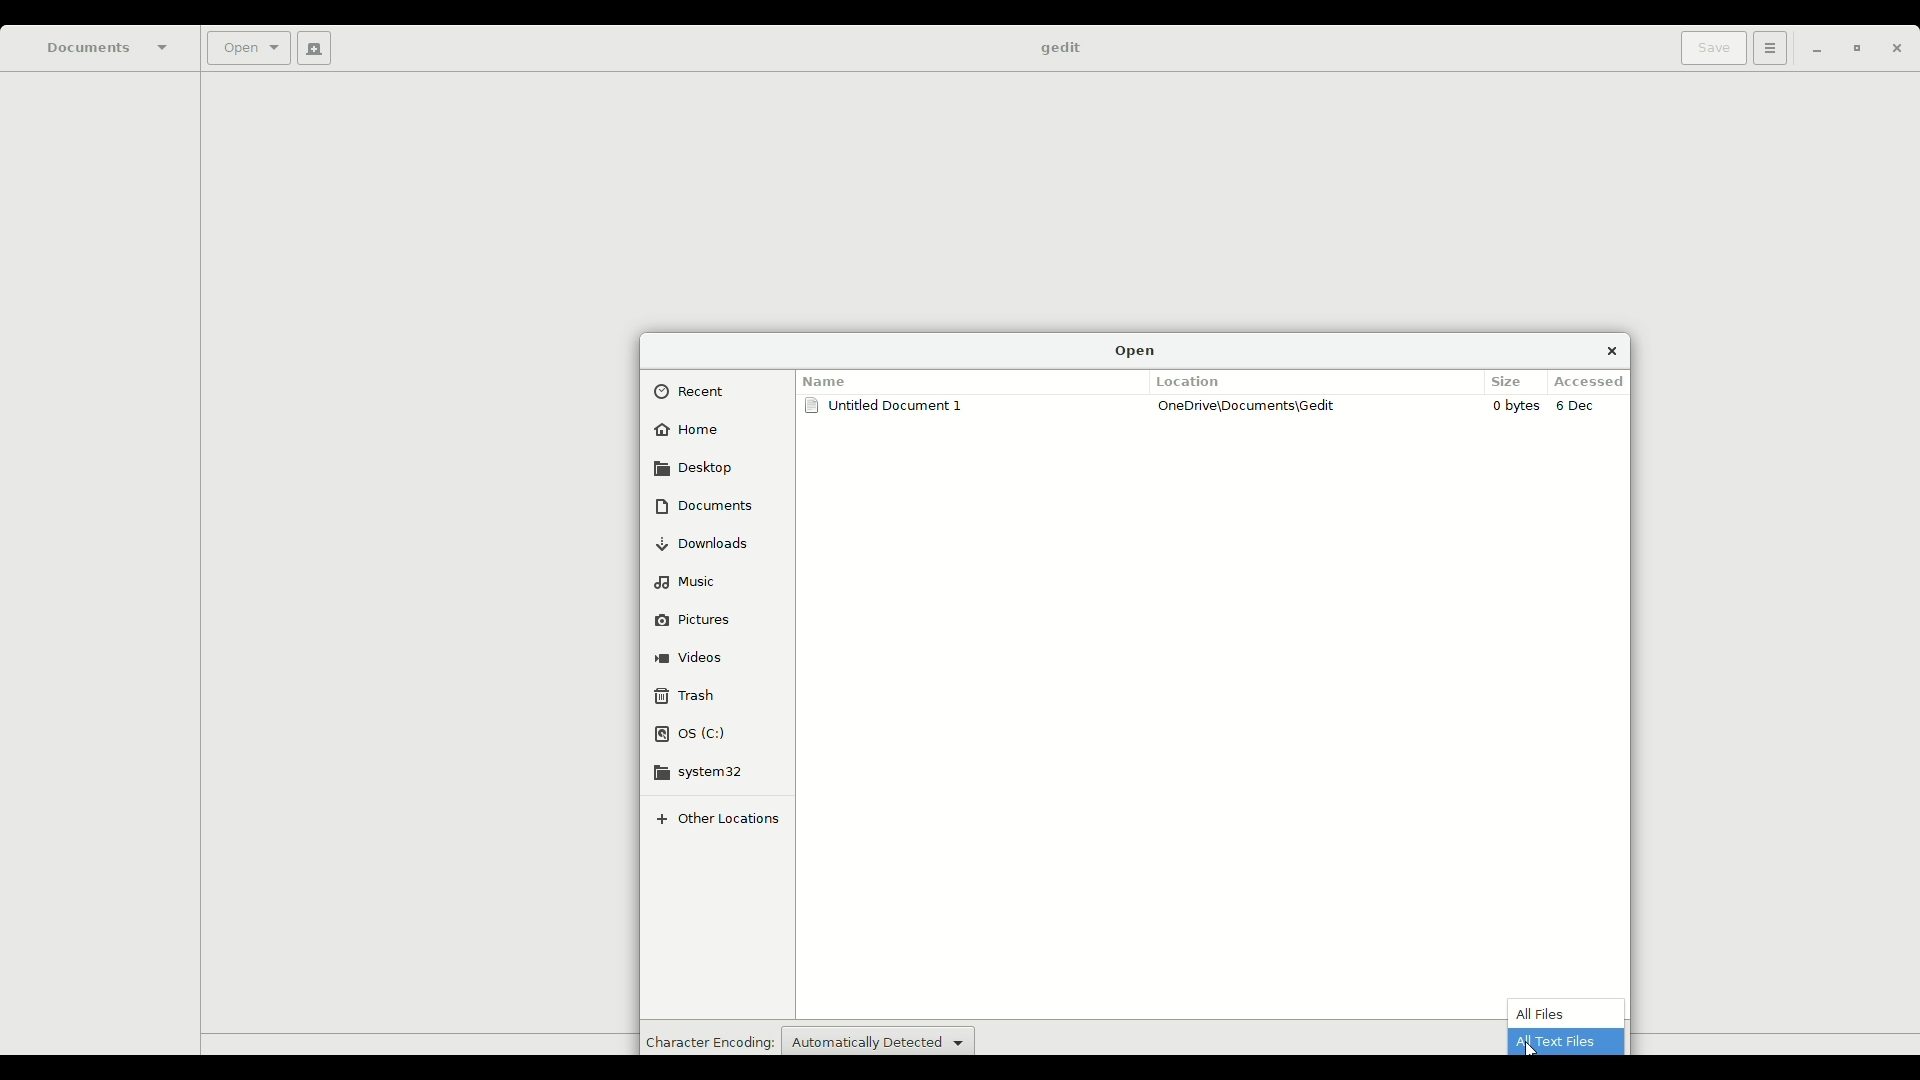 This screenshot has width=1920, height=1080. Describe the element at coordinates (707, 1041) in the screenshot. I see `Character encoding` at that location.